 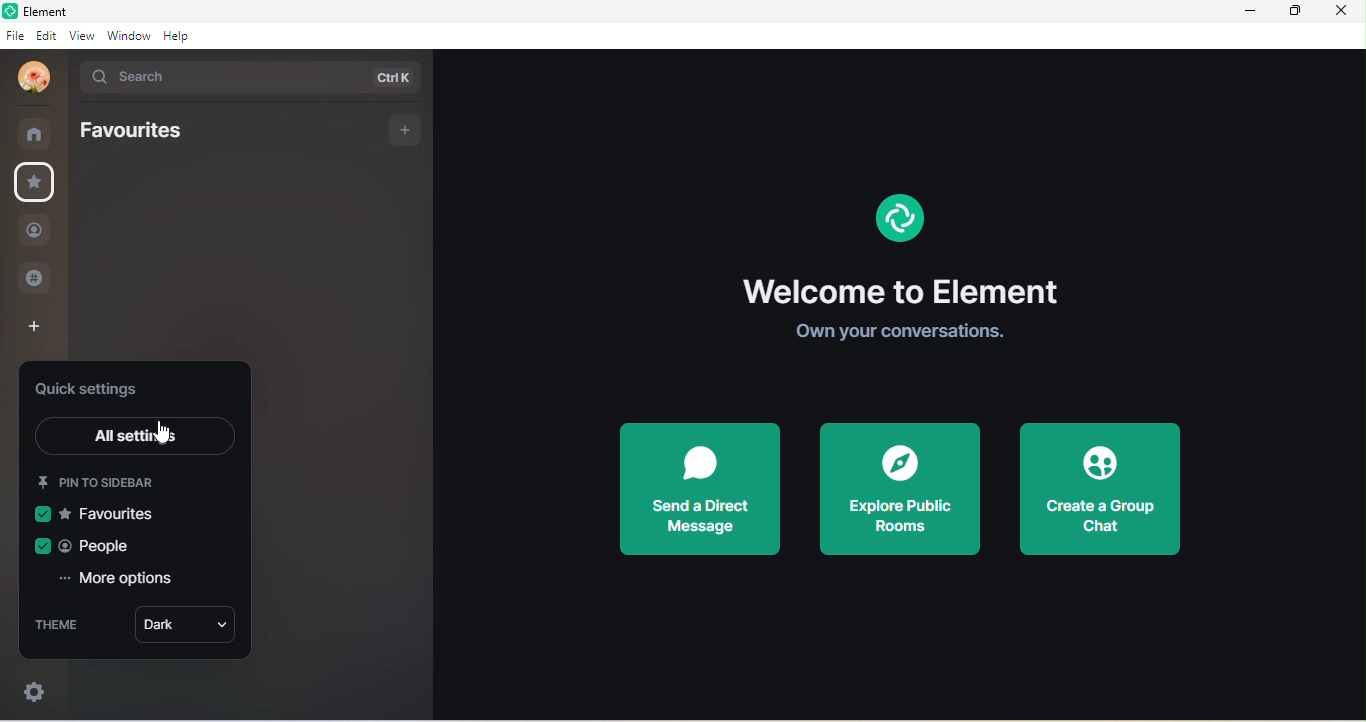 I want to click on create a space, so click(x=35, y=326).